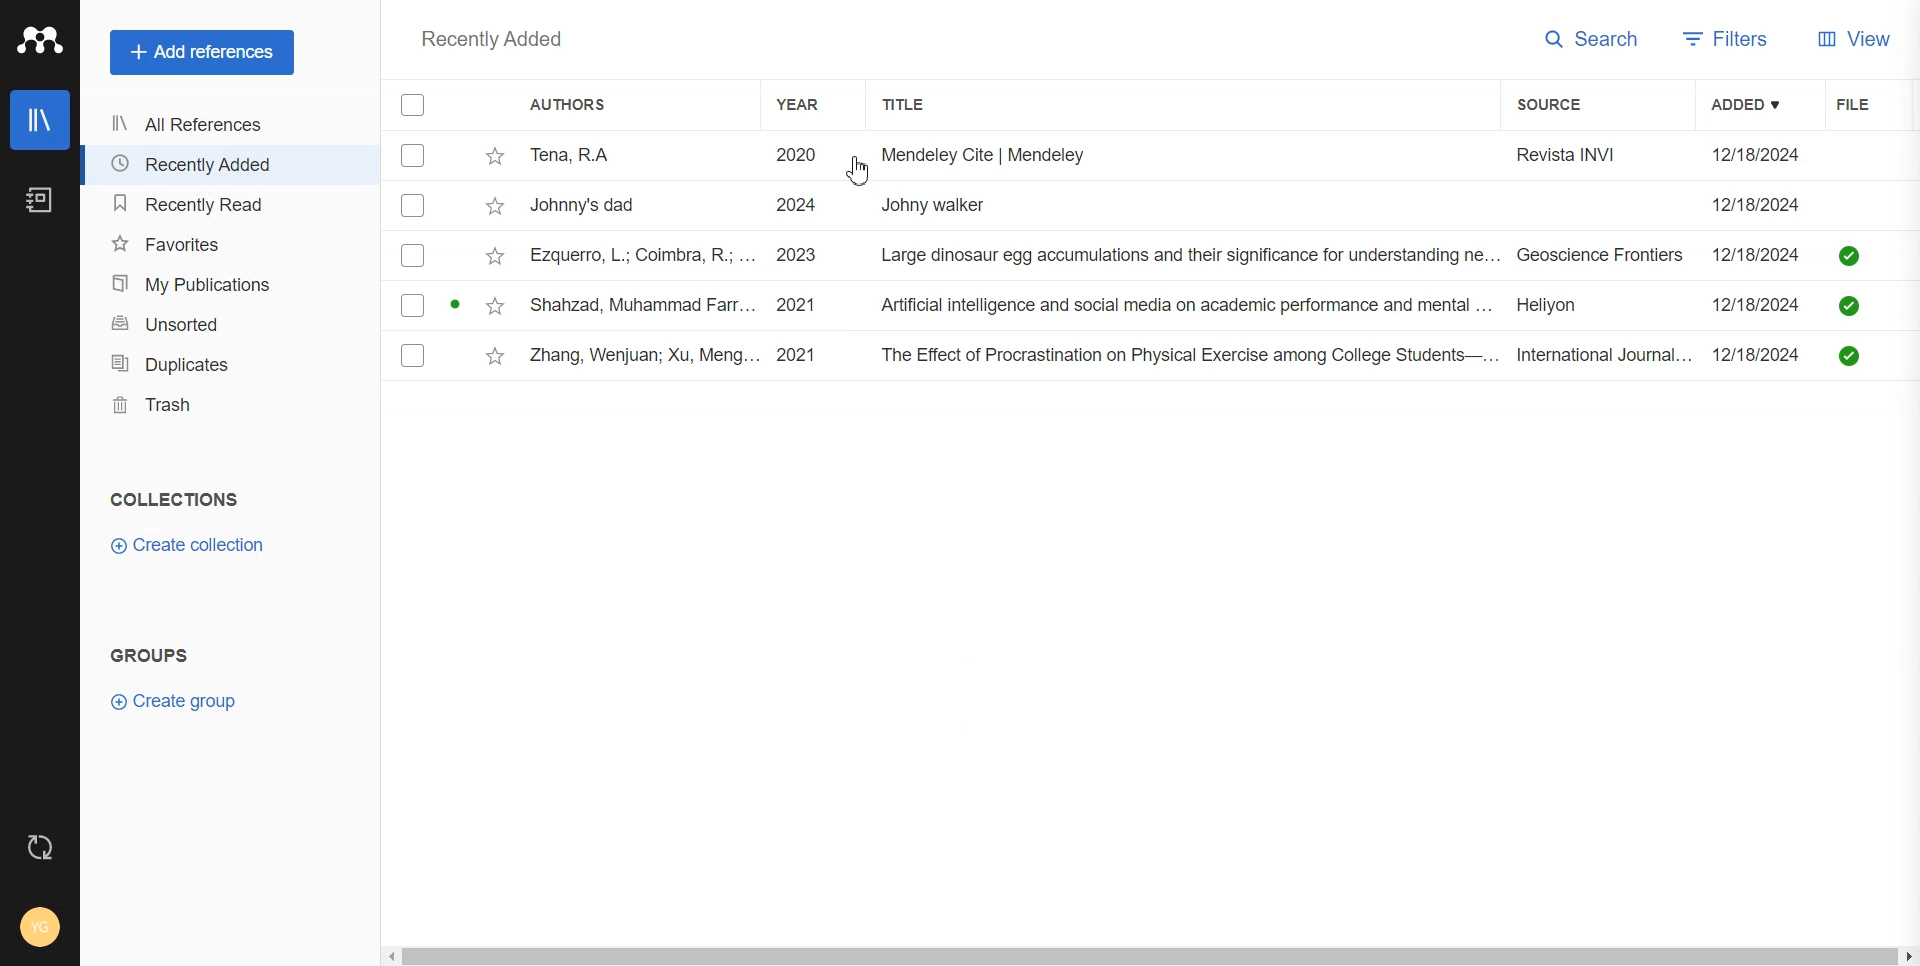  I want to click on Trash, so click(231, 404).